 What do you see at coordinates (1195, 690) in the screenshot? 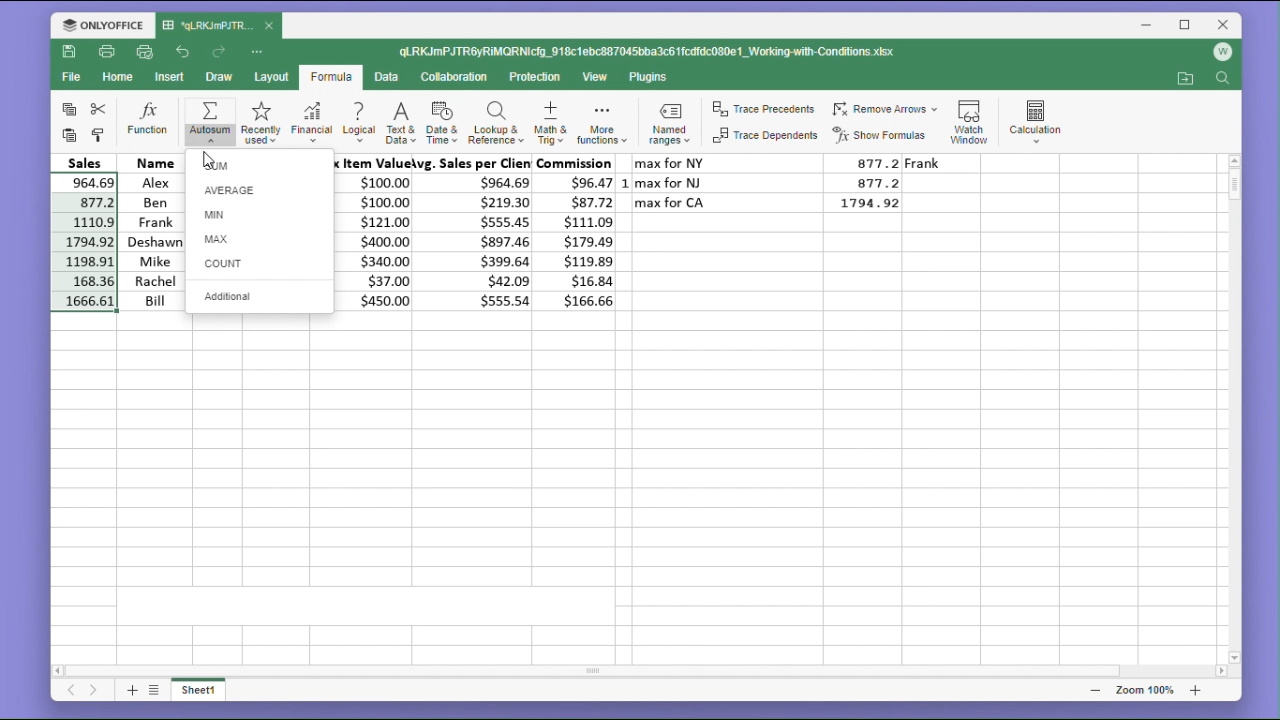
I see `zoom in` at bounding box center [1195, 690].